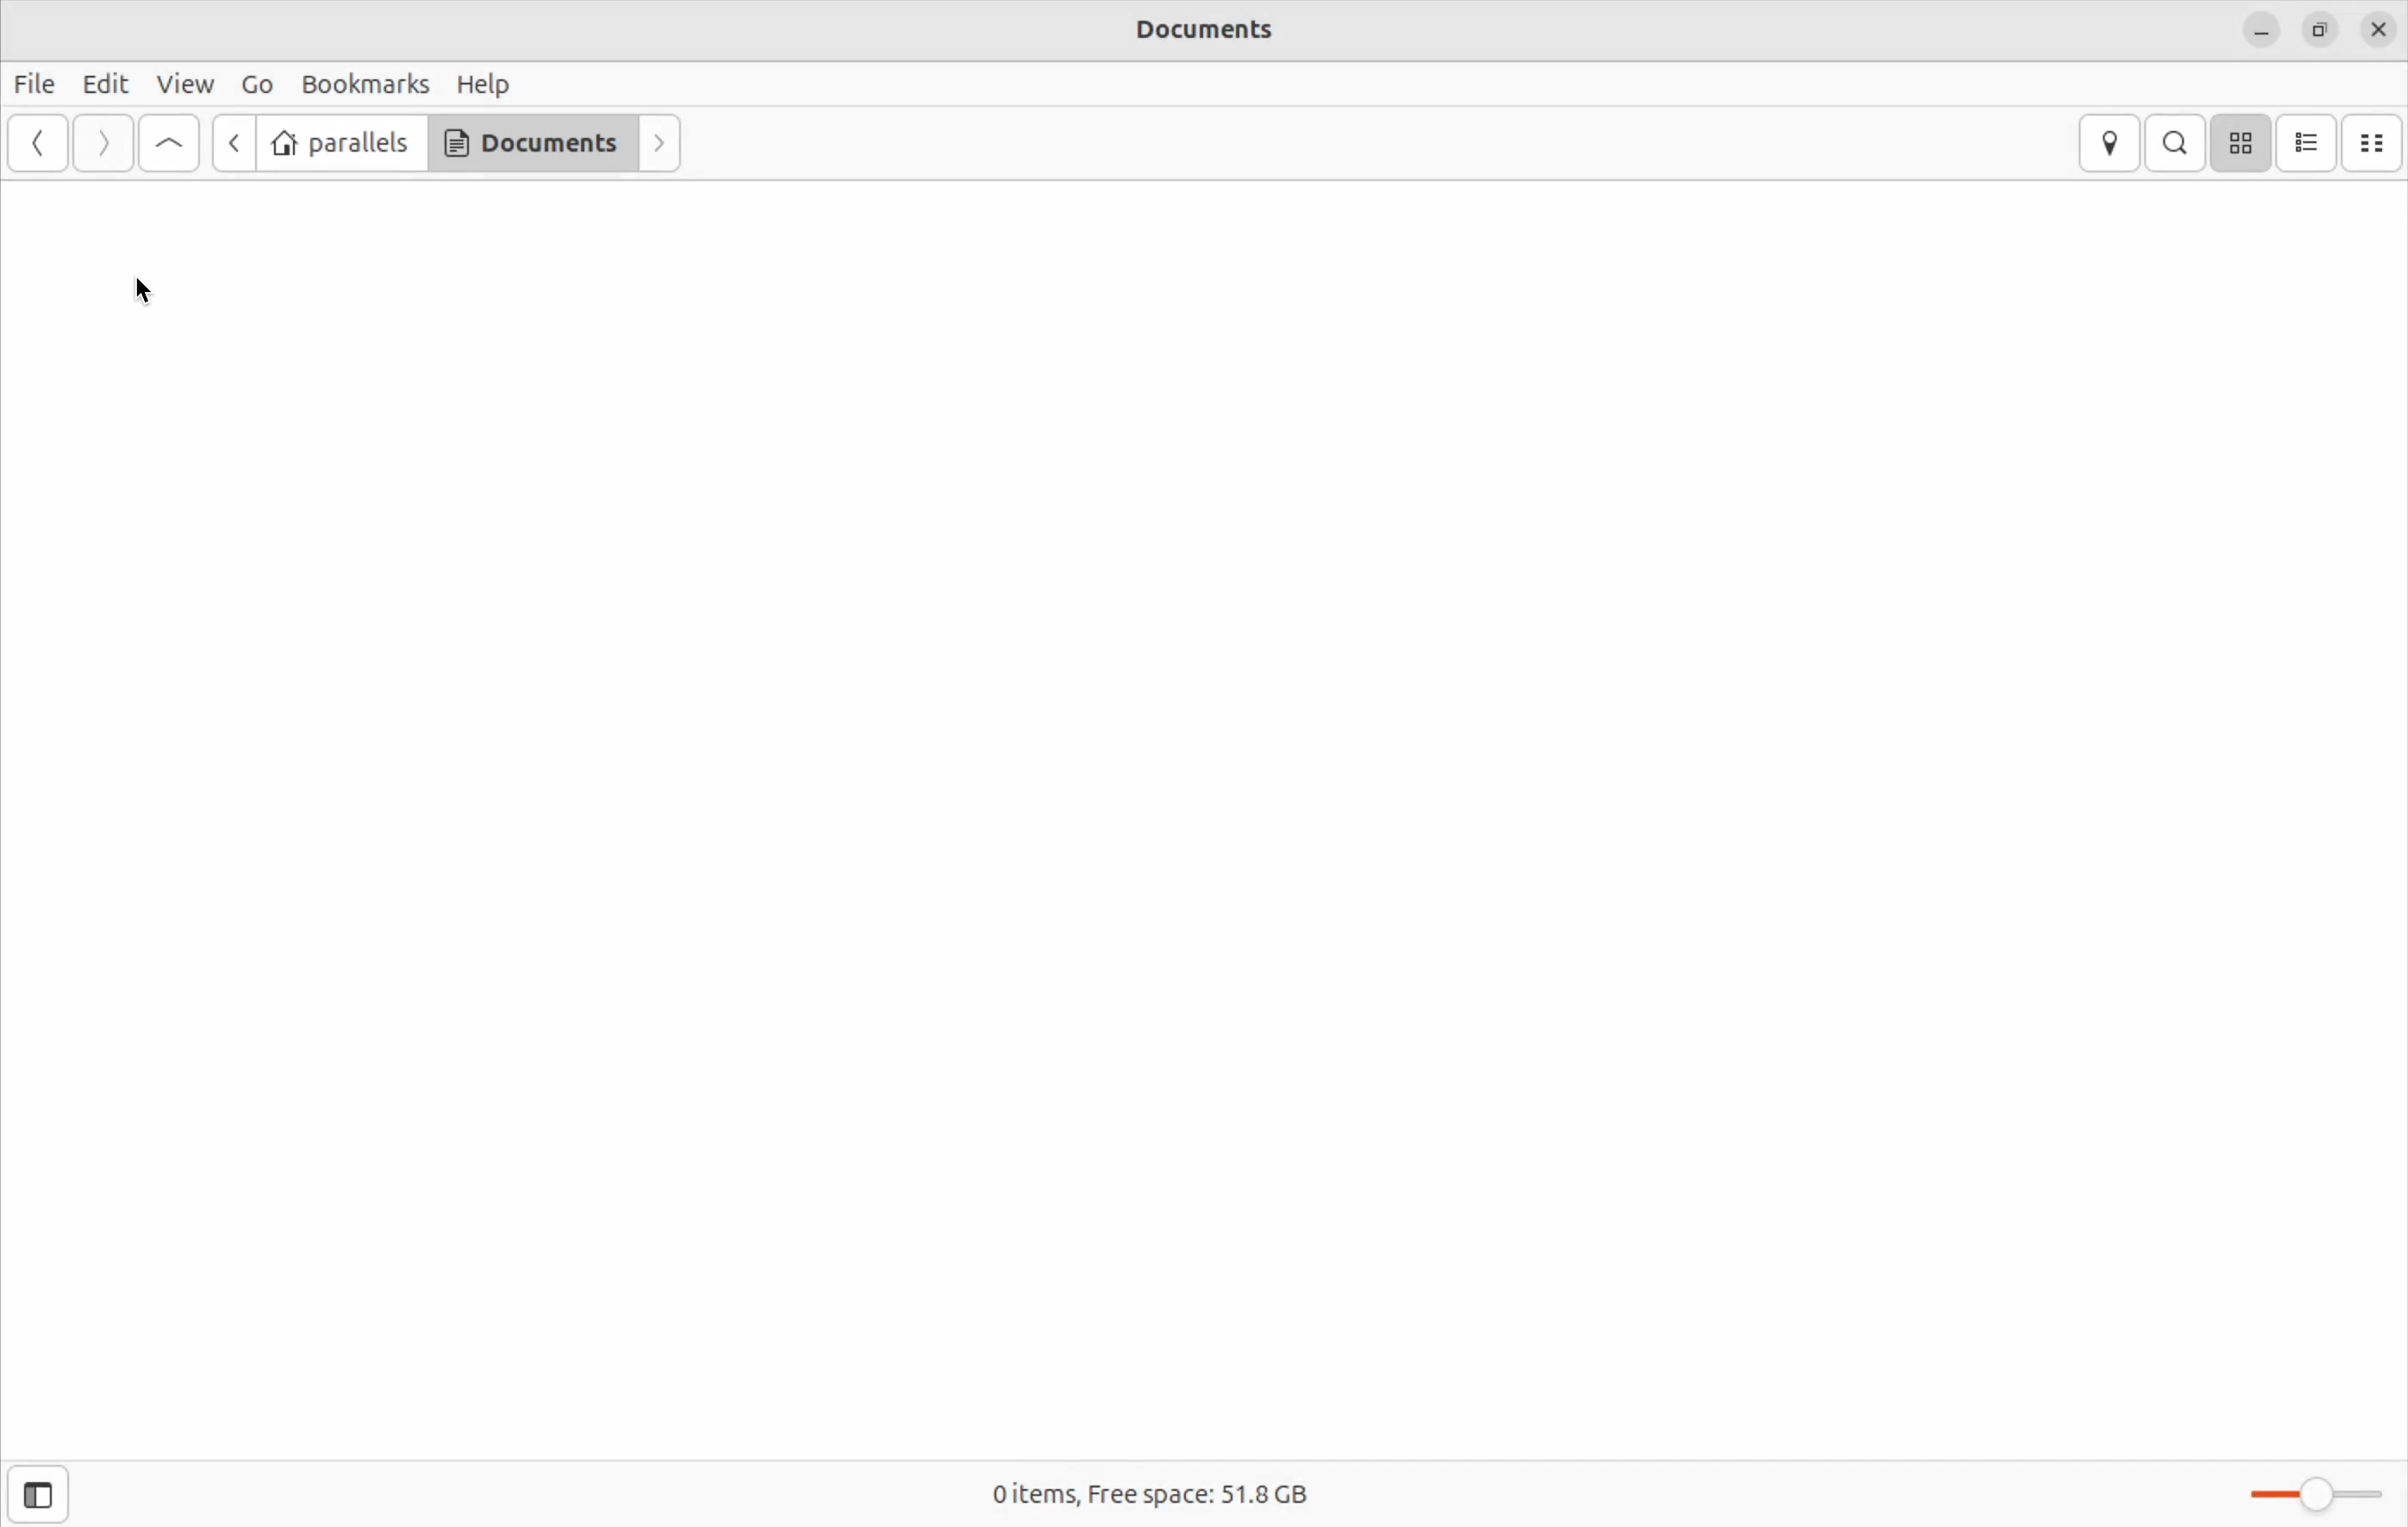 This screenshot has height=1527, width=2408. I want to click on resize, so click(2315, 29).